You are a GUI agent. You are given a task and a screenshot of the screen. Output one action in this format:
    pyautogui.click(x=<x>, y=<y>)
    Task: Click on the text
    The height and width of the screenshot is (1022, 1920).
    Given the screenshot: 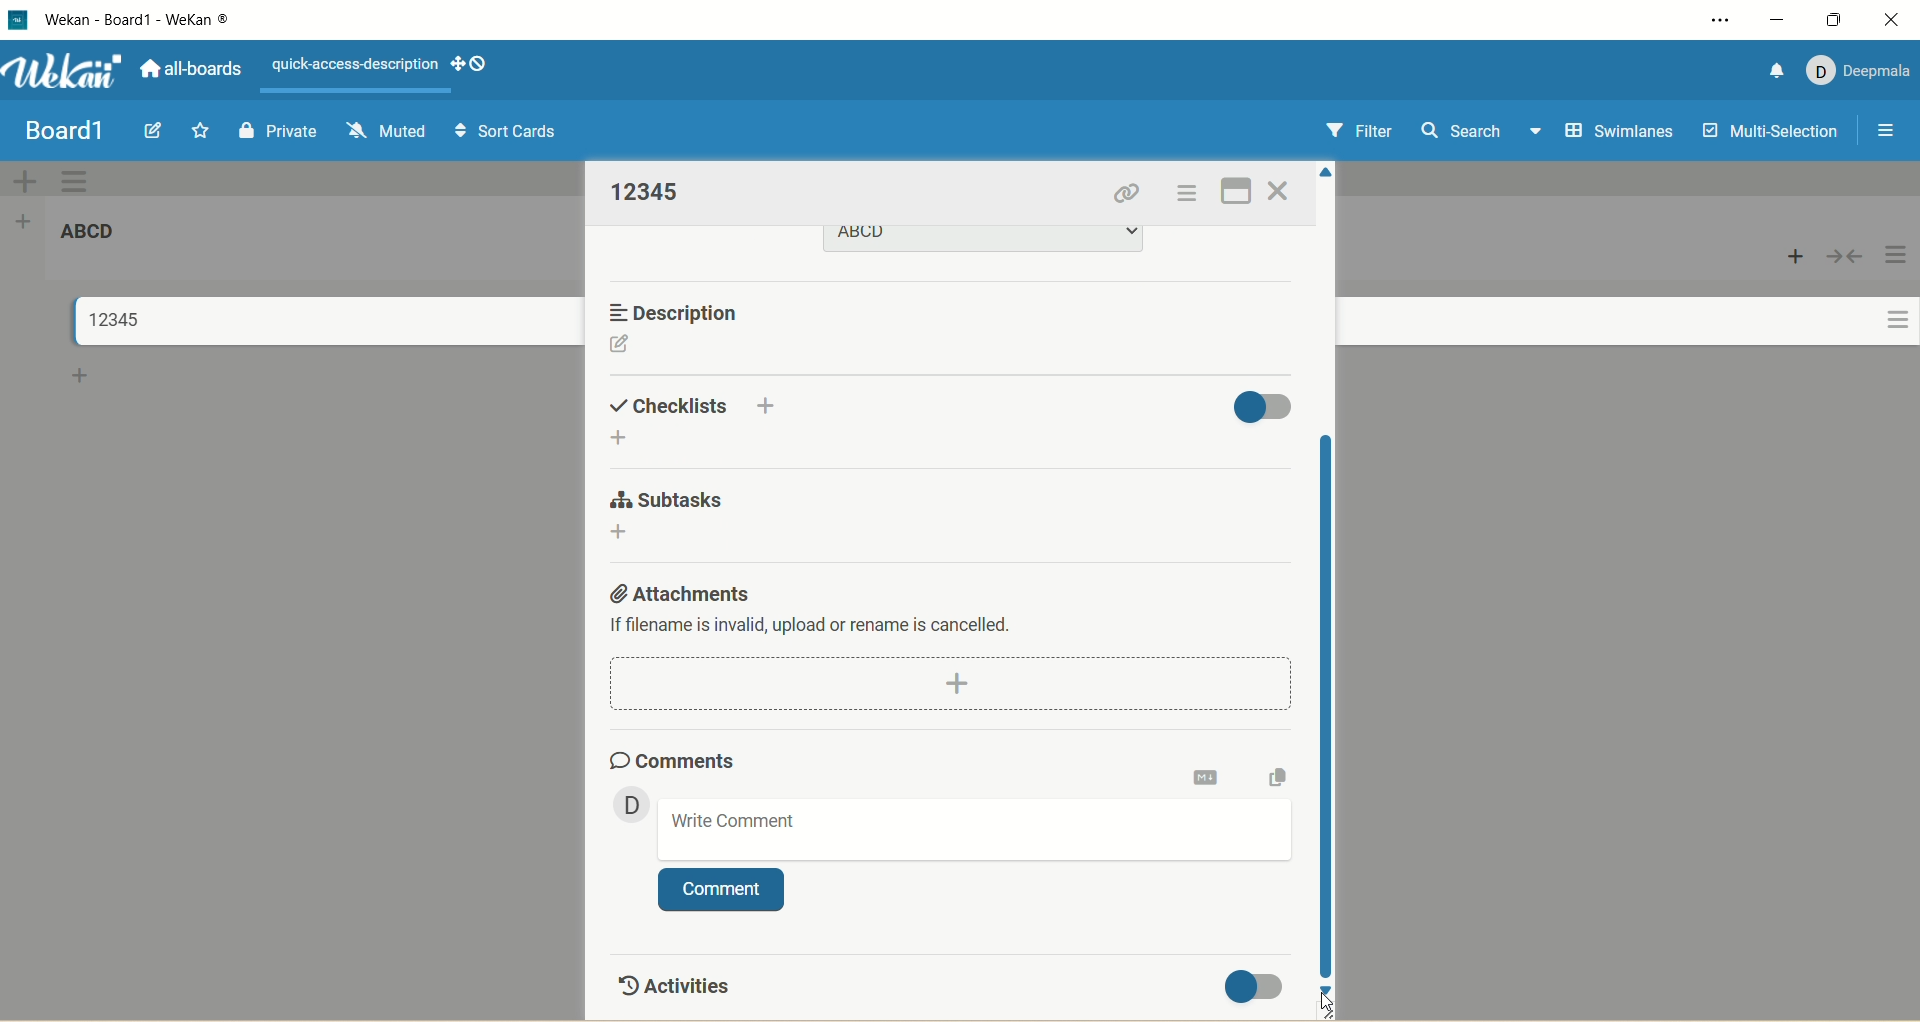 What is the action you would take?
    pyautogui.click(x=814, y=627)
    